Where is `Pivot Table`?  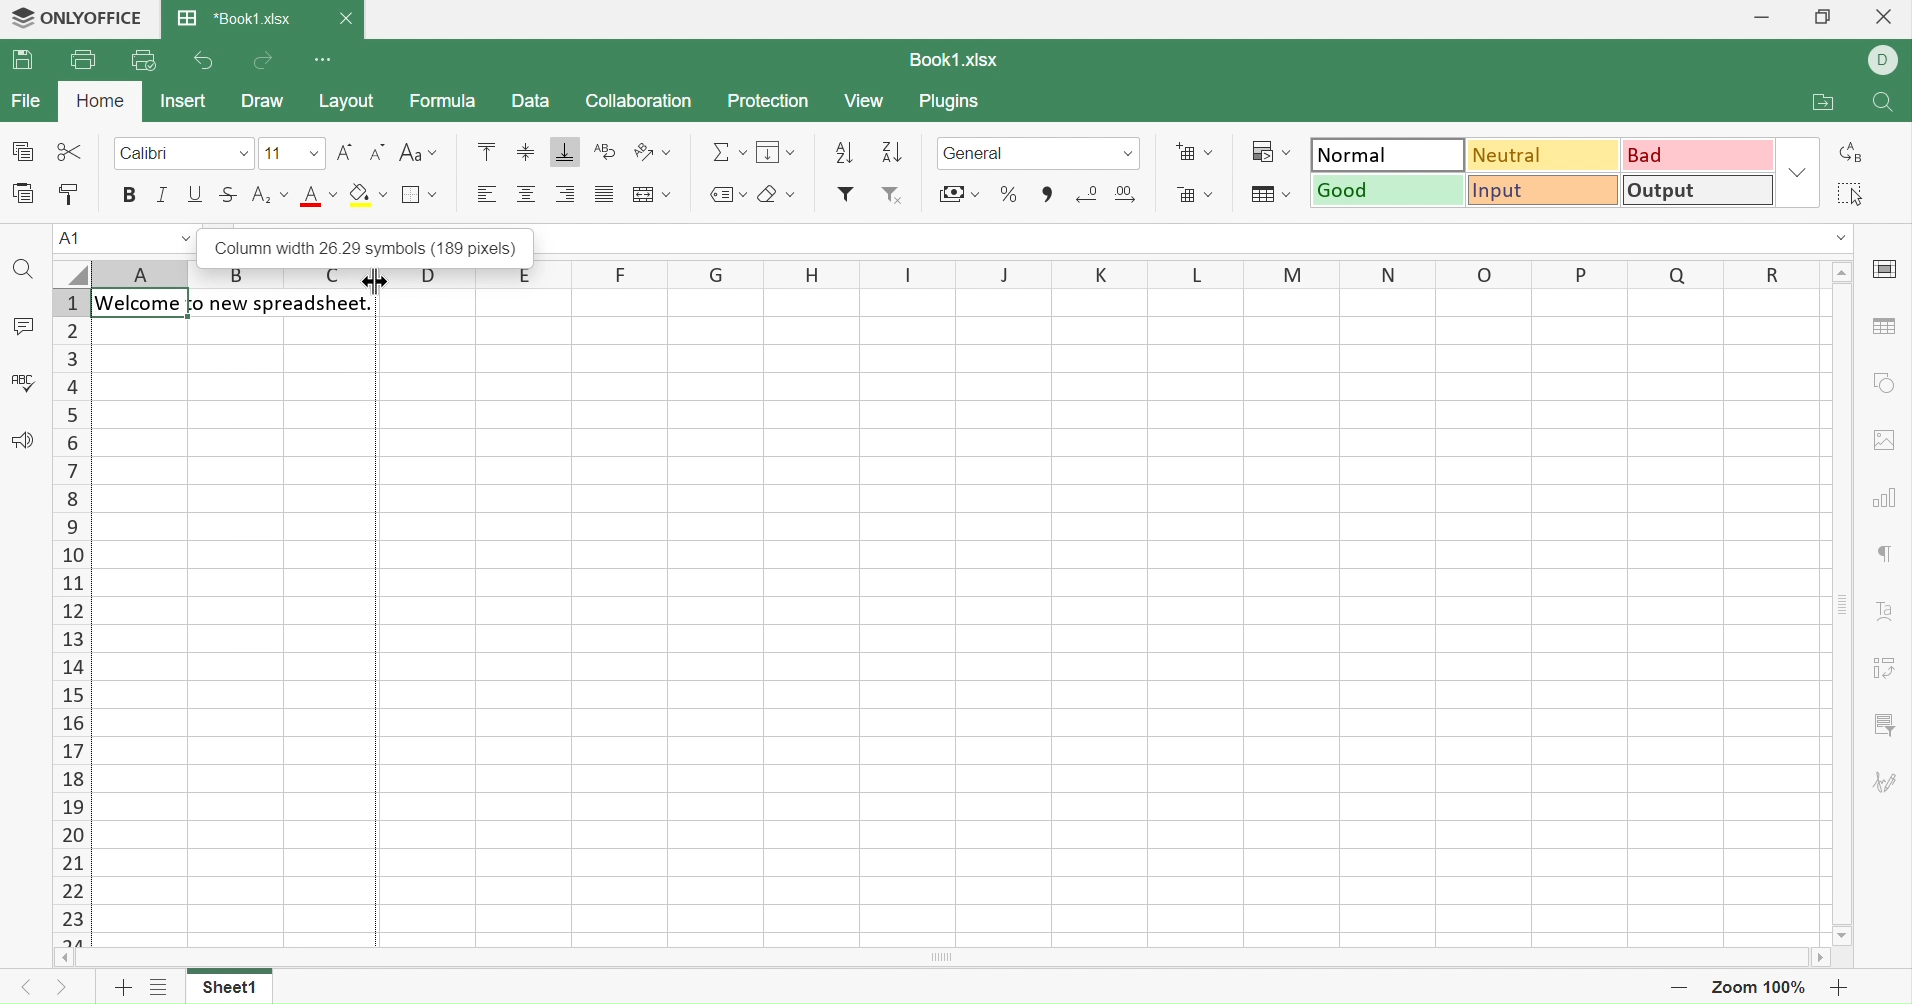 Pivot Table is located at coordinates (1883, 671).